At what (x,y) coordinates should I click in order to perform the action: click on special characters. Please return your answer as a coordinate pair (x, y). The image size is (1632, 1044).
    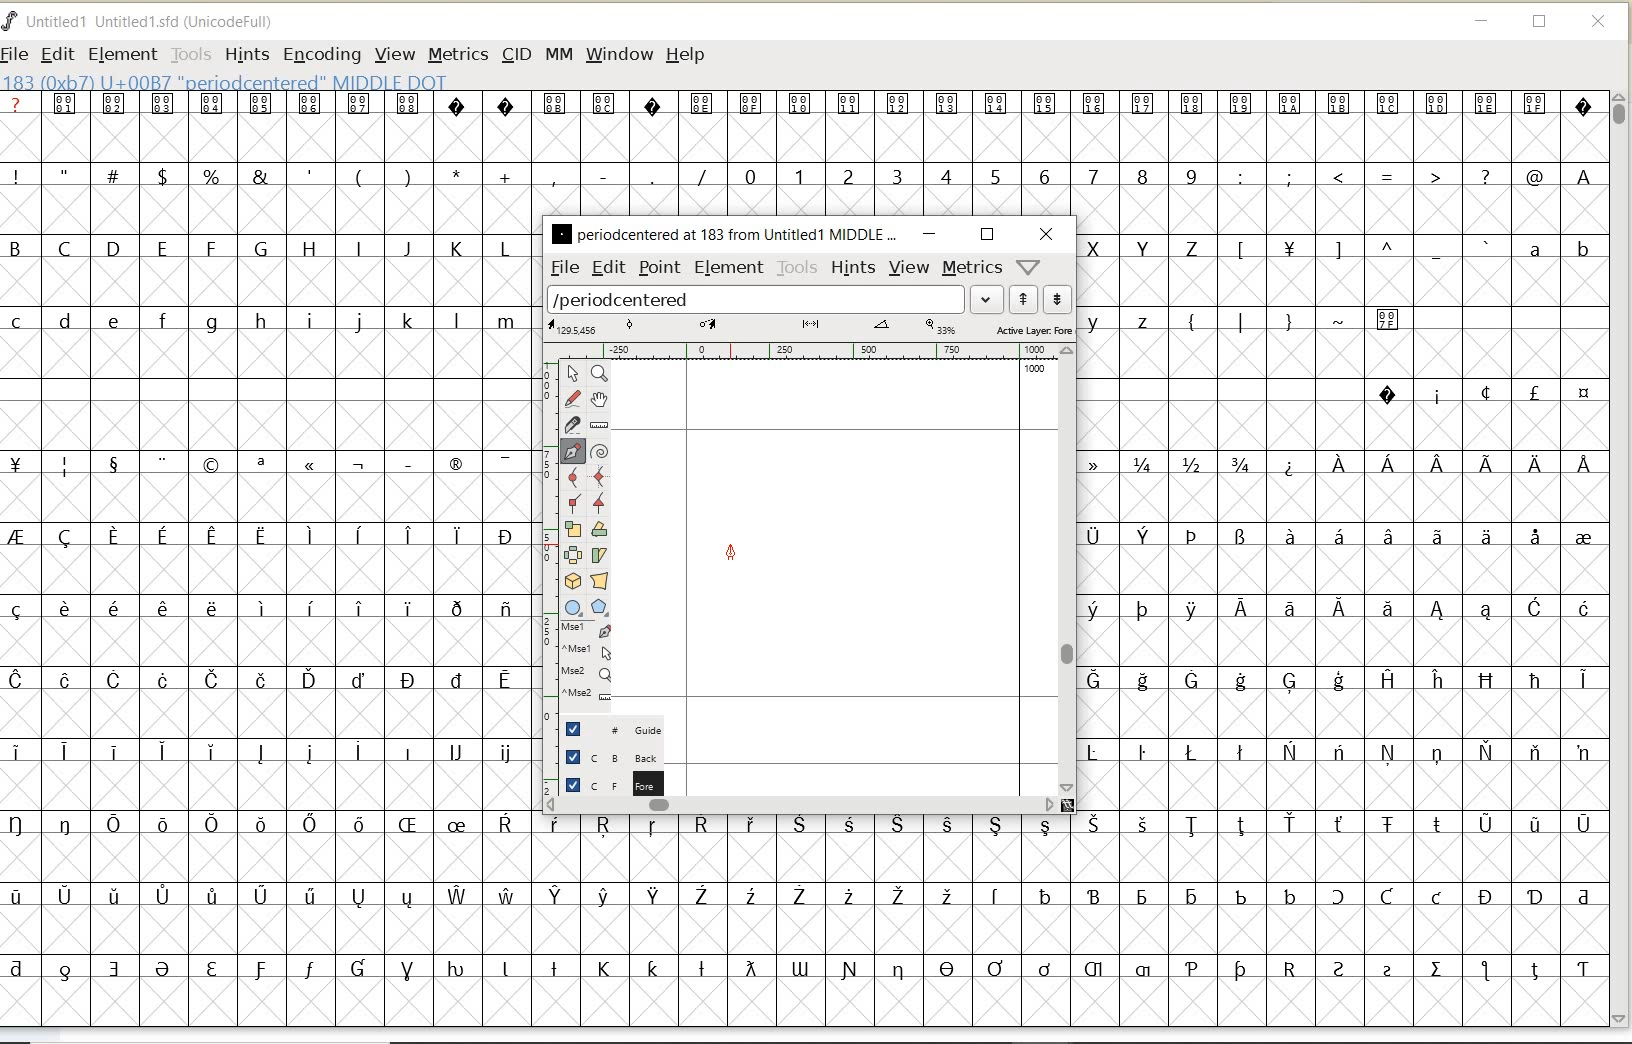
    Looking at the image, I should click on (1065, 905).